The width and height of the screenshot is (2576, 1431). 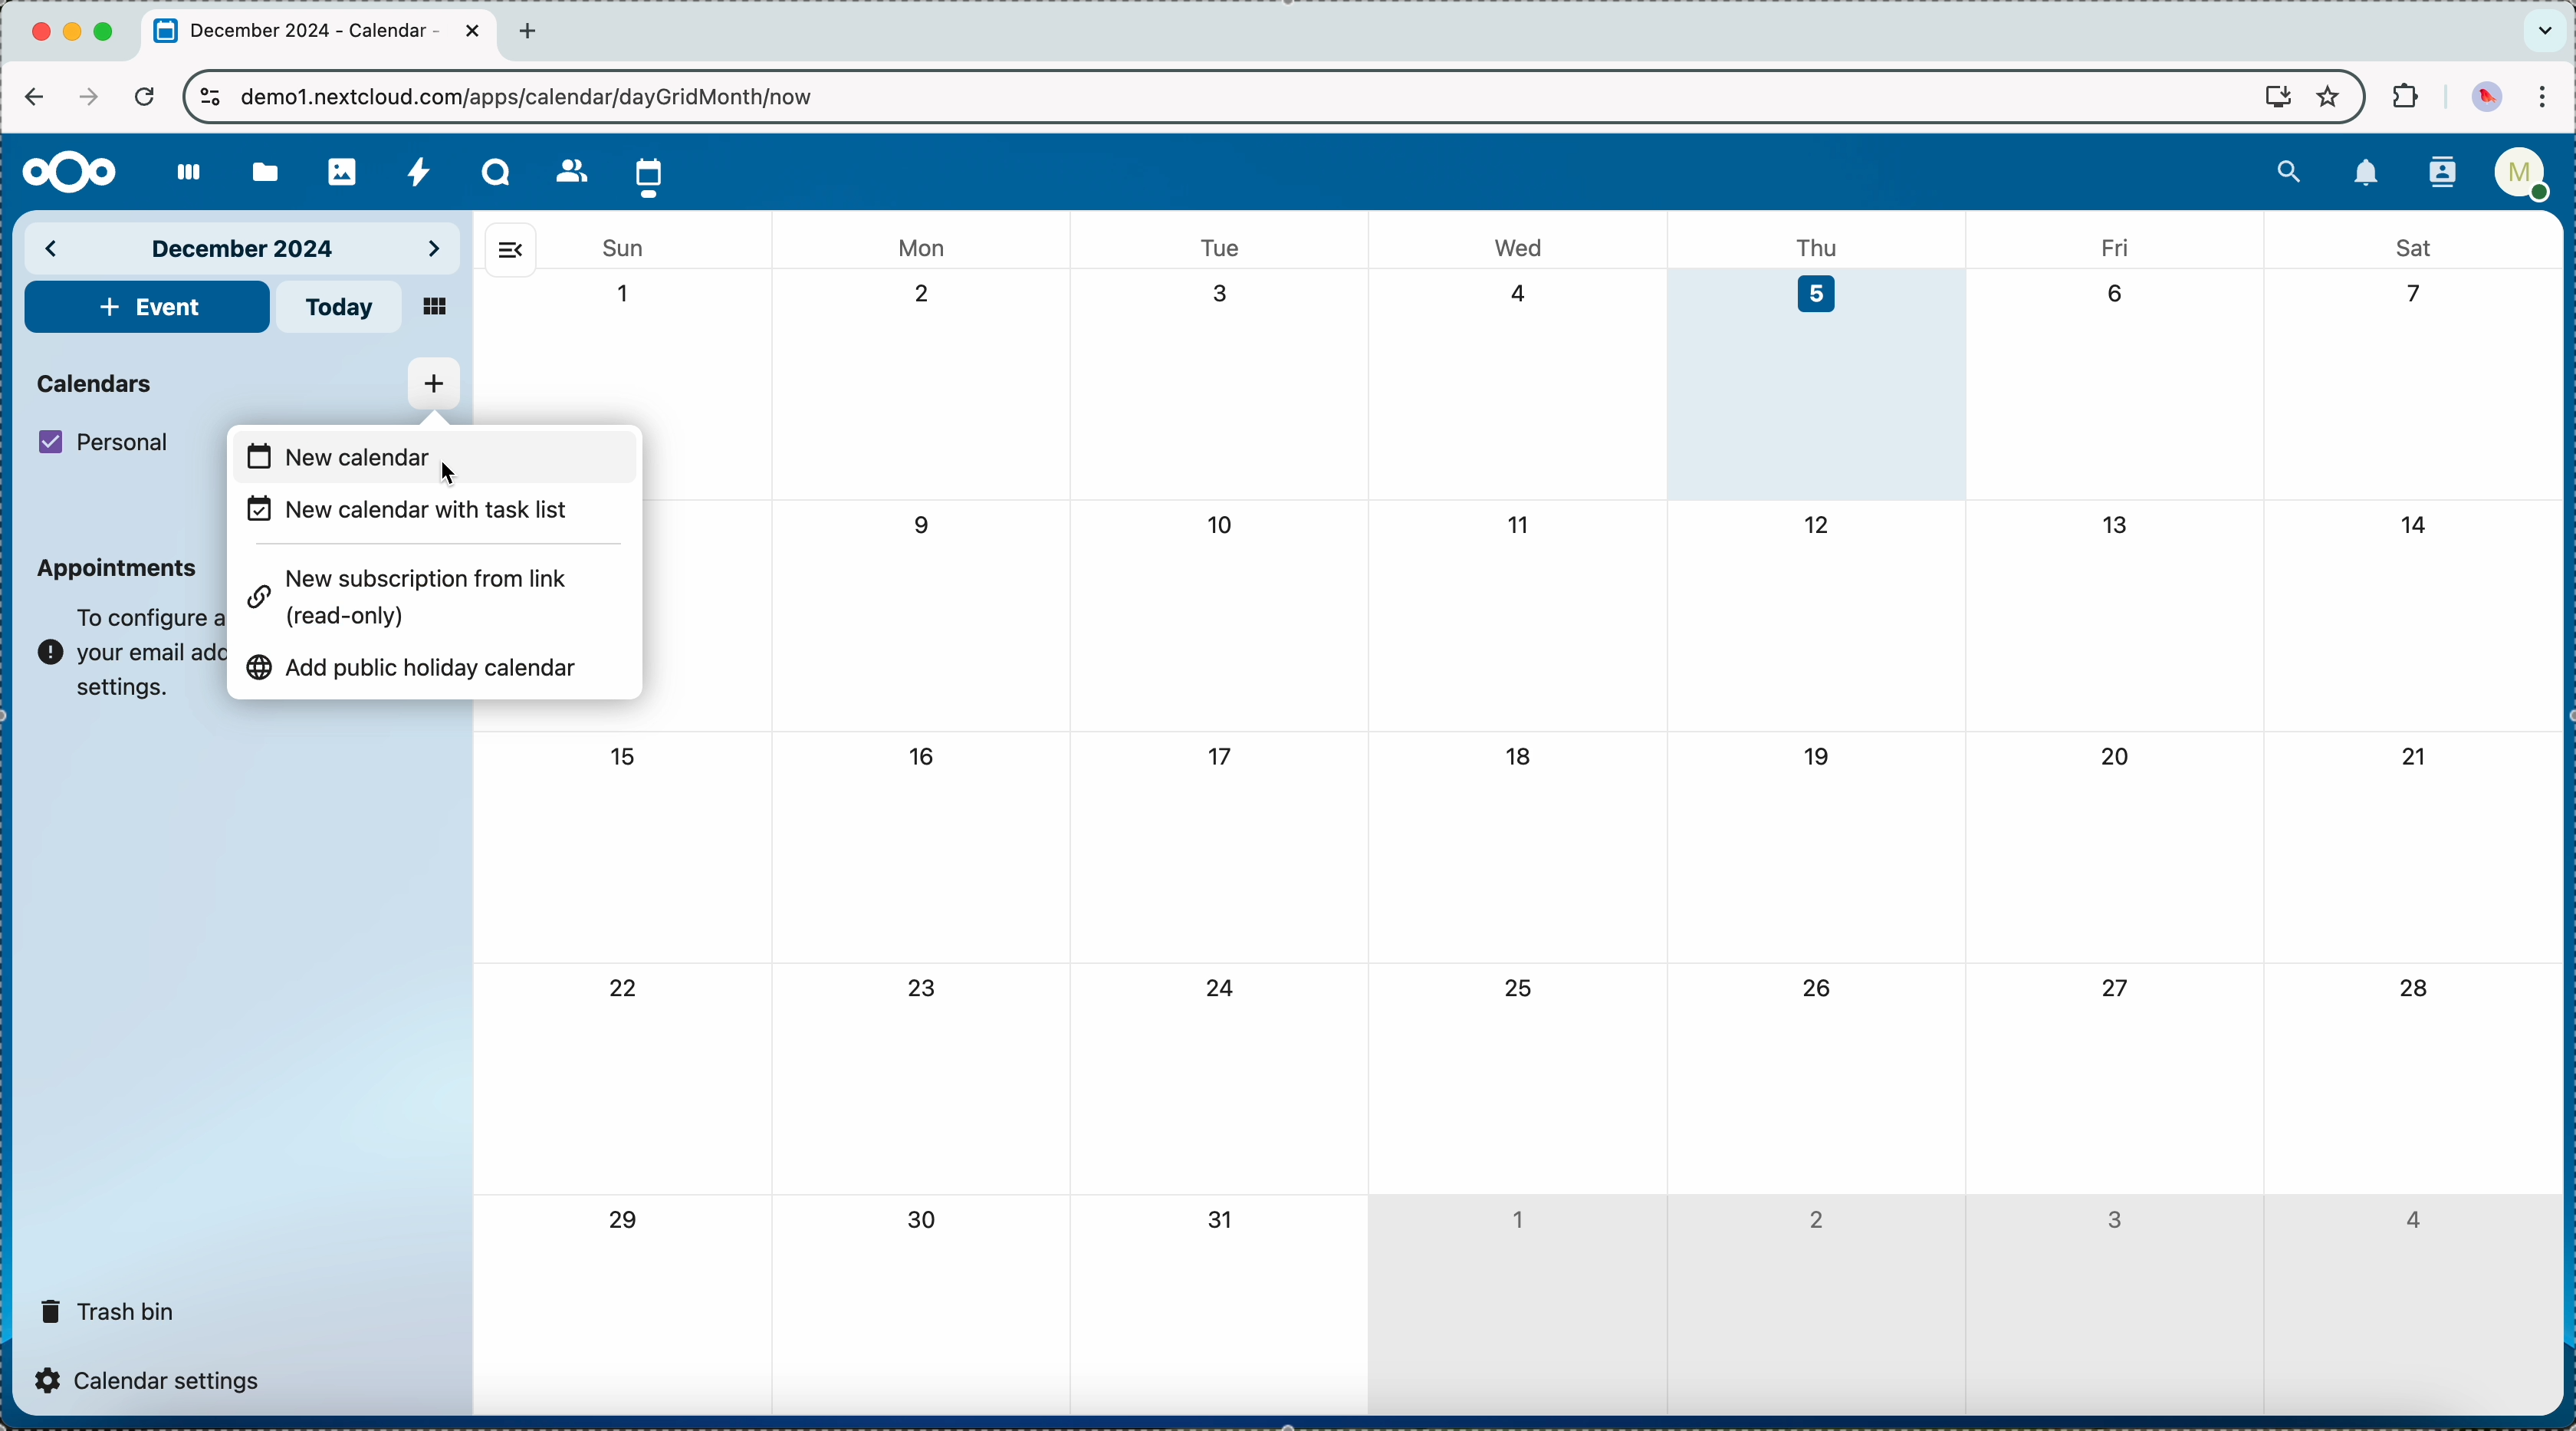 I want to click on hide side bar, so click(x=510, y=249).